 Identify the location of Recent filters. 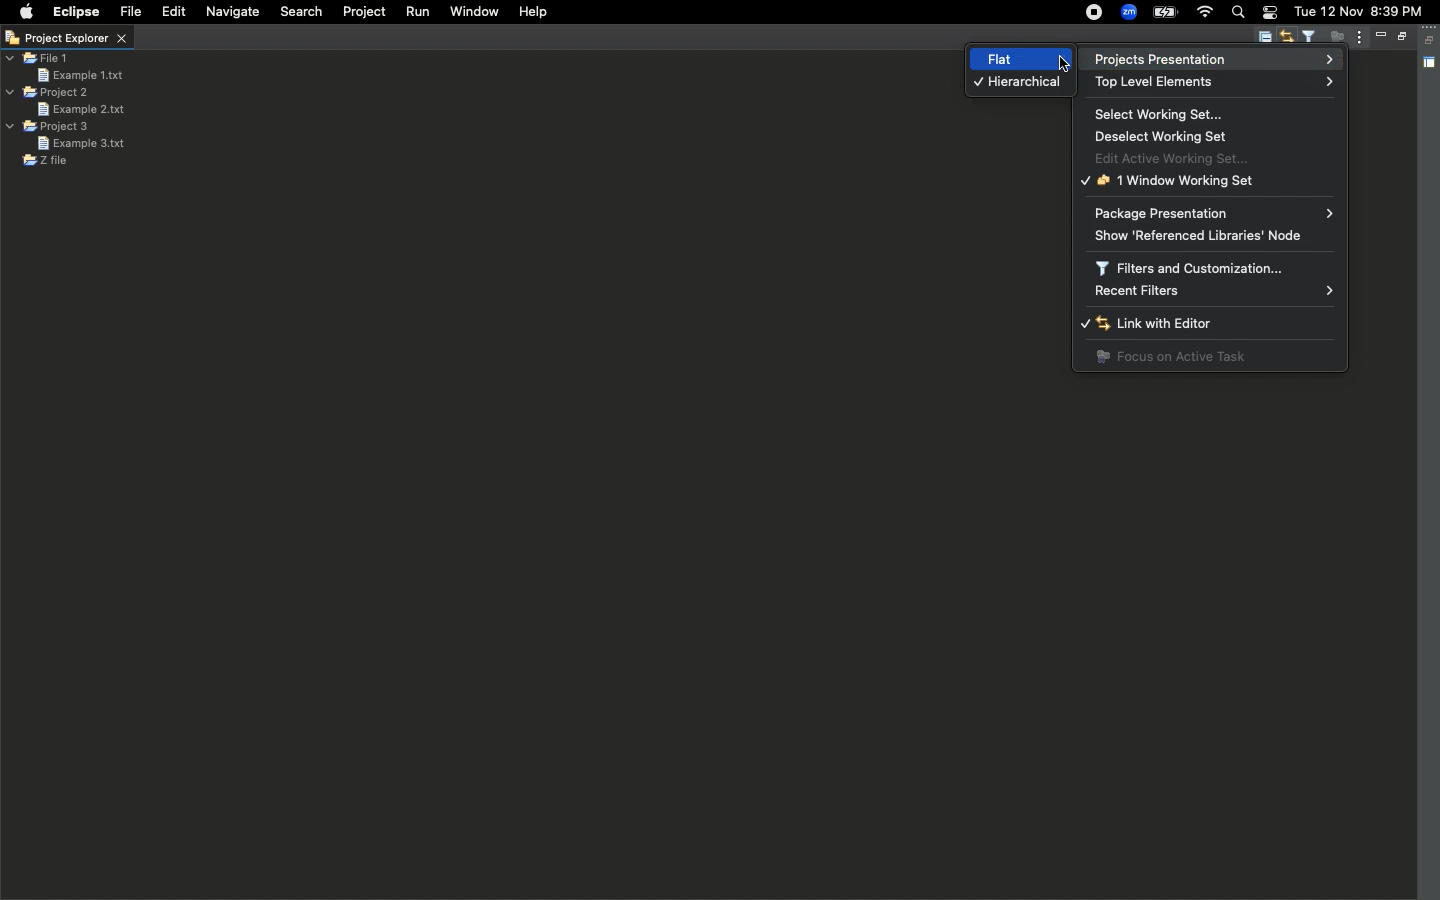
(1214, 291).